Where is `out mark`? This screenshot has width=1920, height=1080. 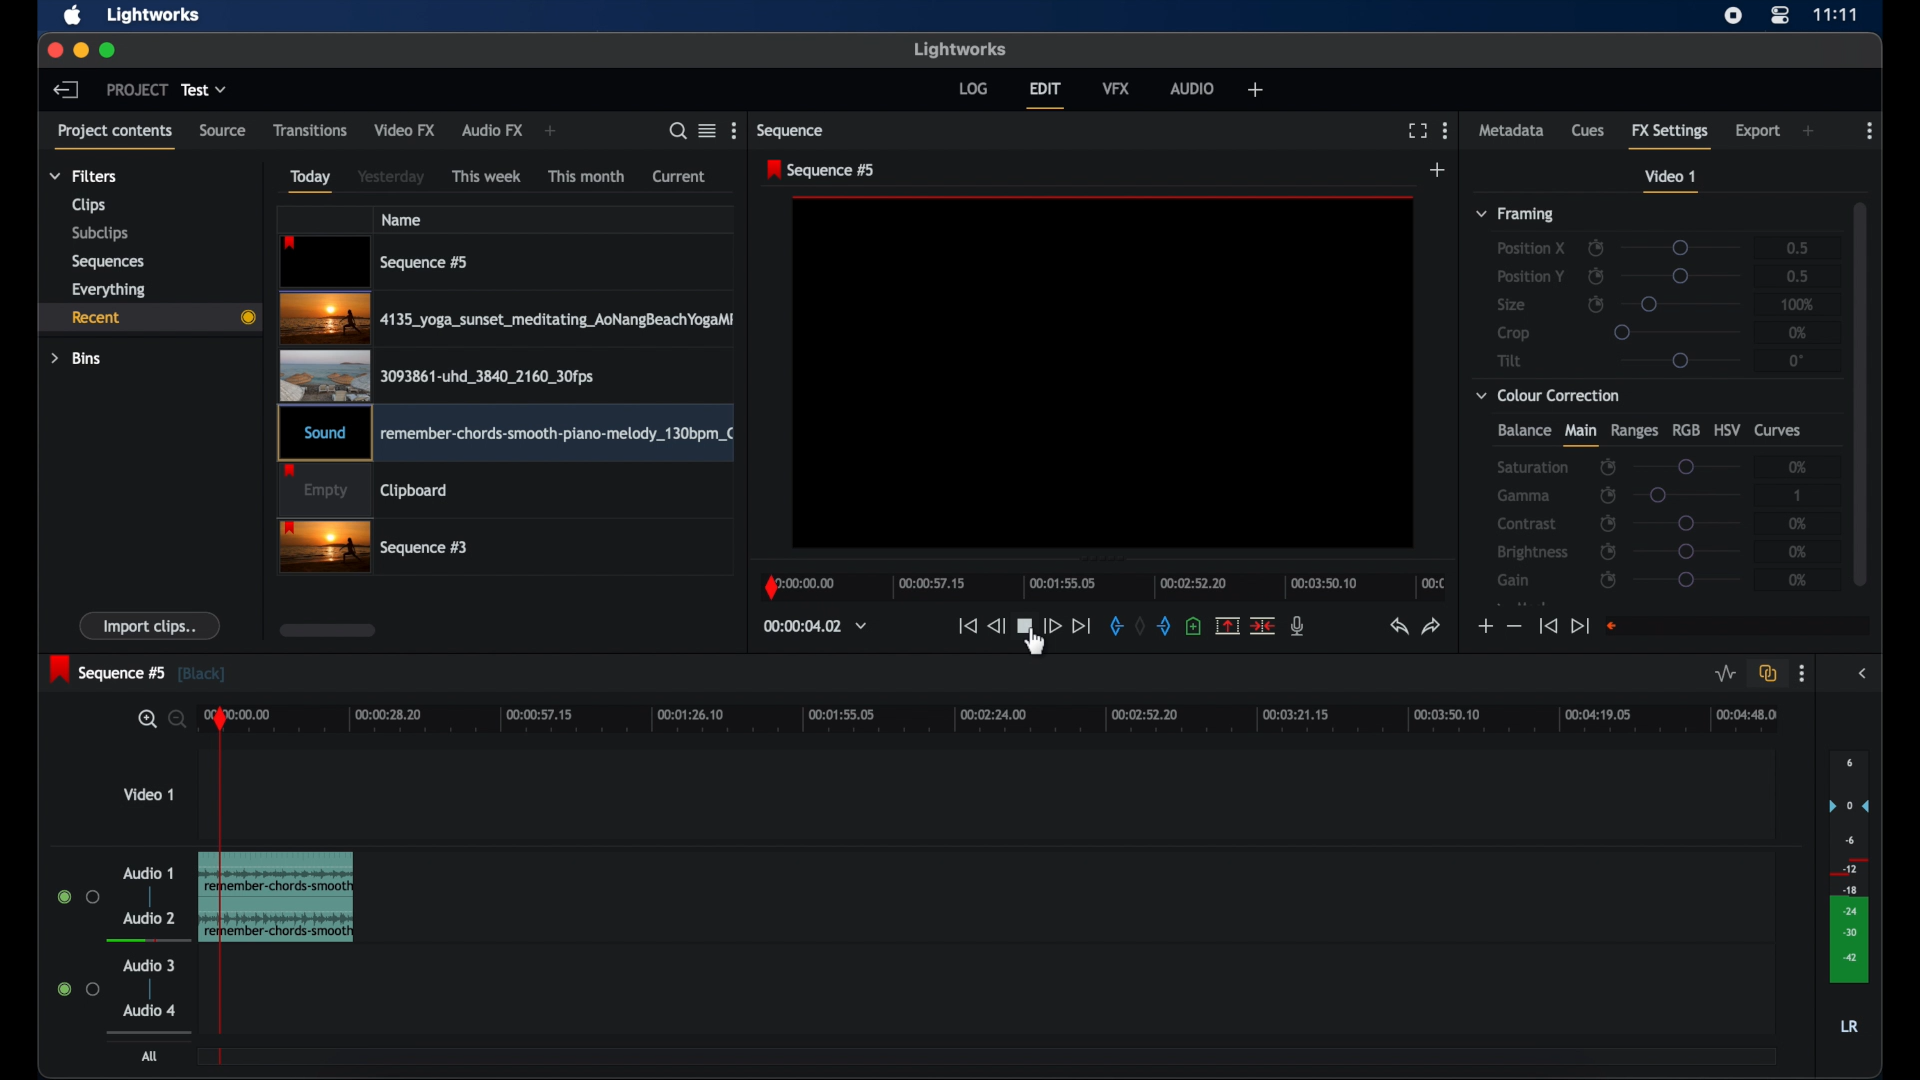
out mark is located at coordinates (1163, 626).